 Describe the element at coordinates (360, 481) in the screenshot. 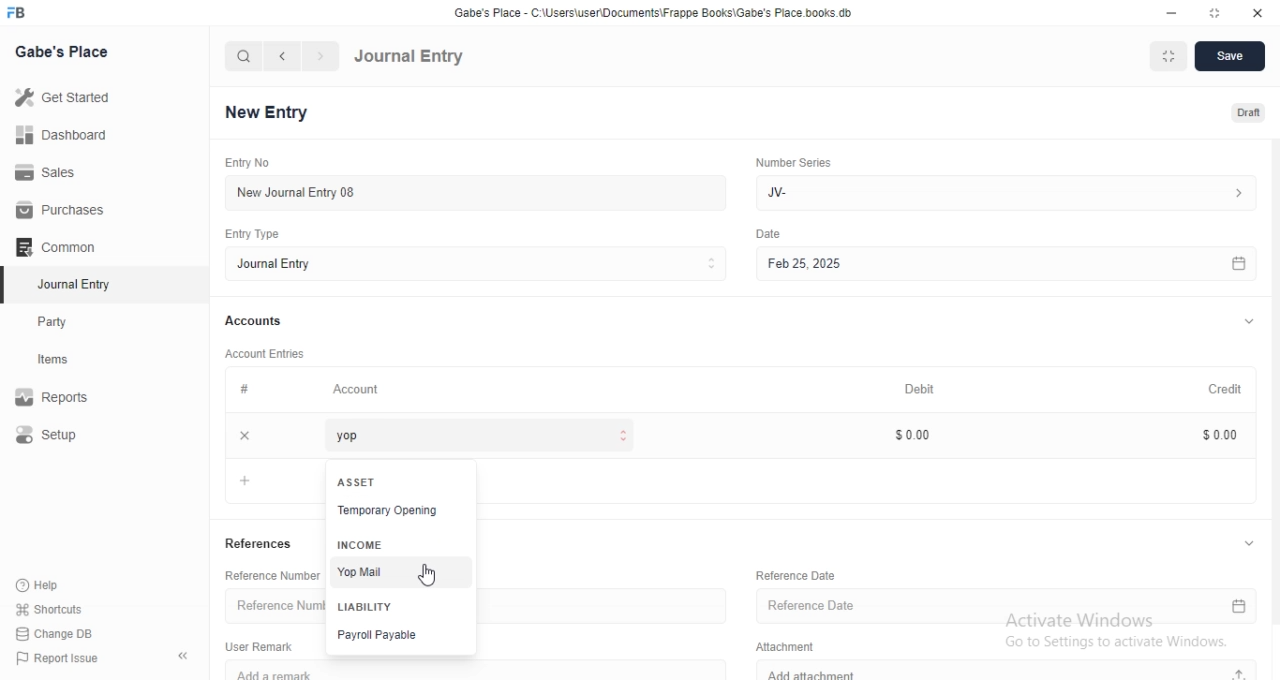

I see `ASSET` at that location.